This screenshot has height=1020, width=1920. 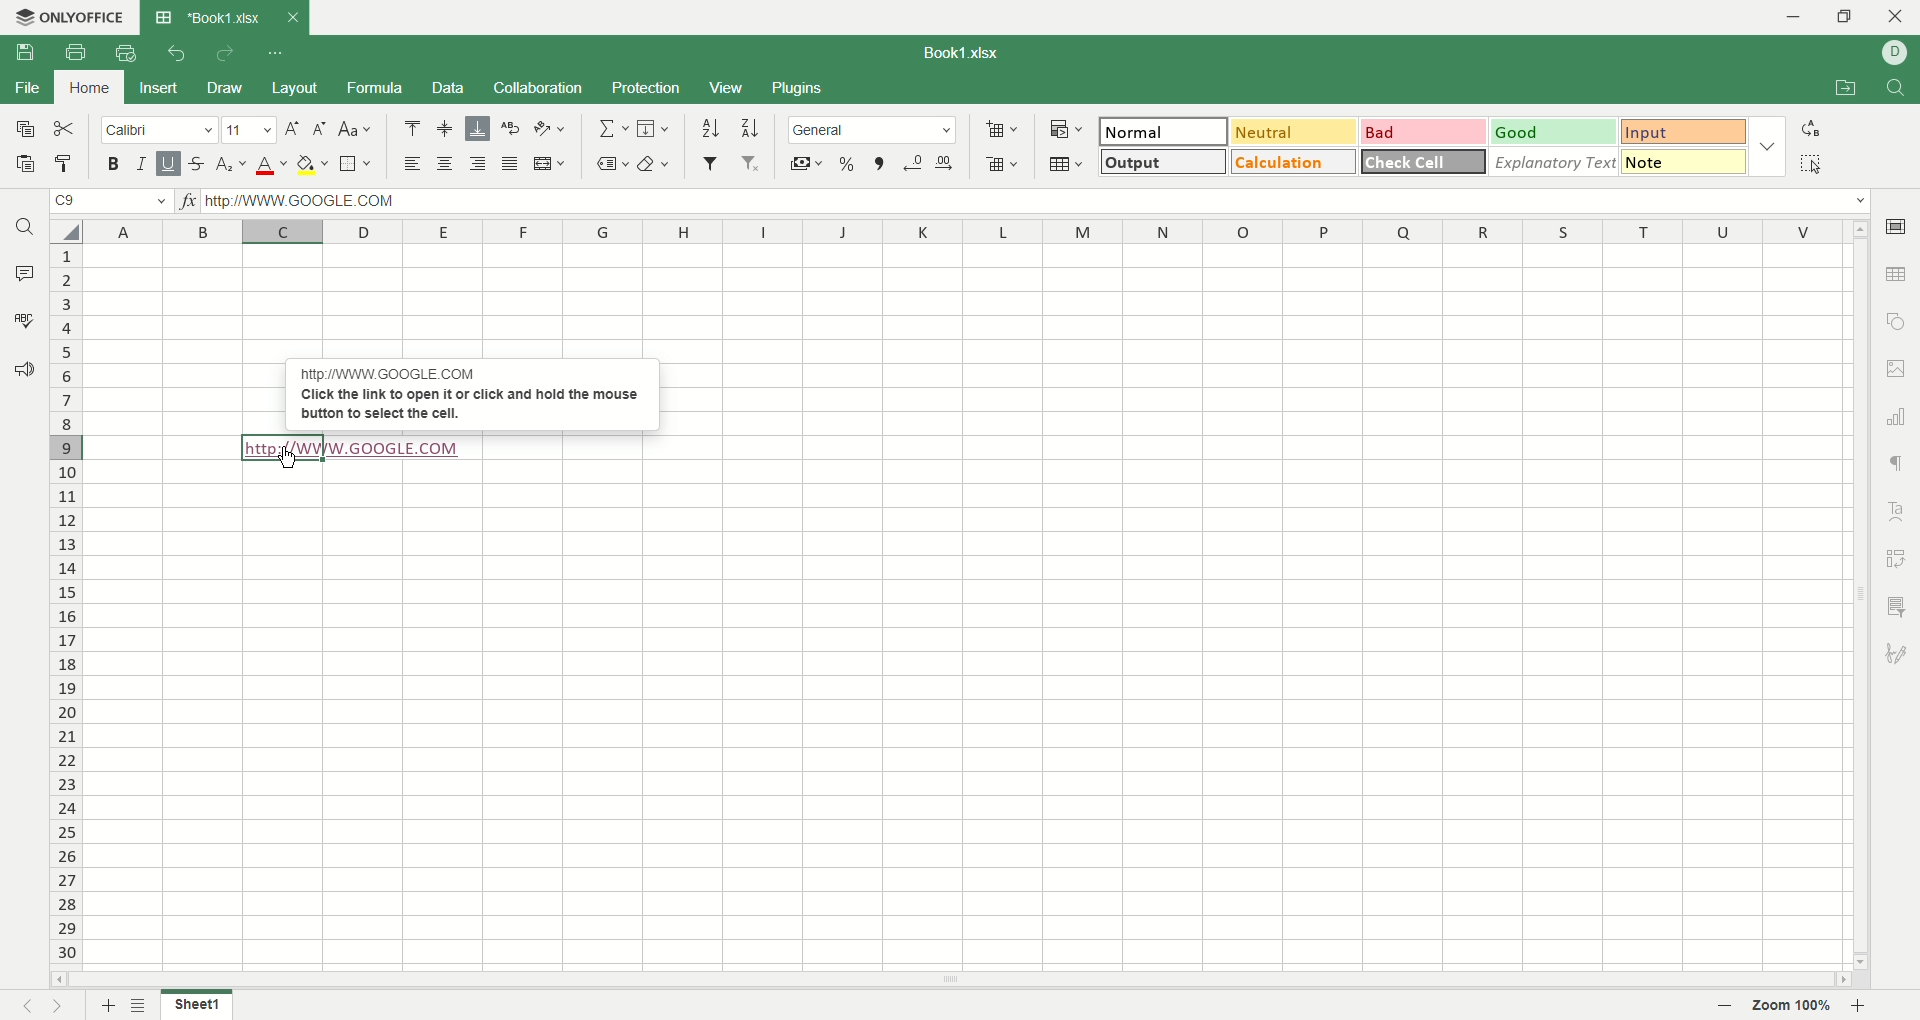 What do you see at coordinates (195, 1006) in the screenshot?
I see `sheet` at bounding box center [195, 1006].